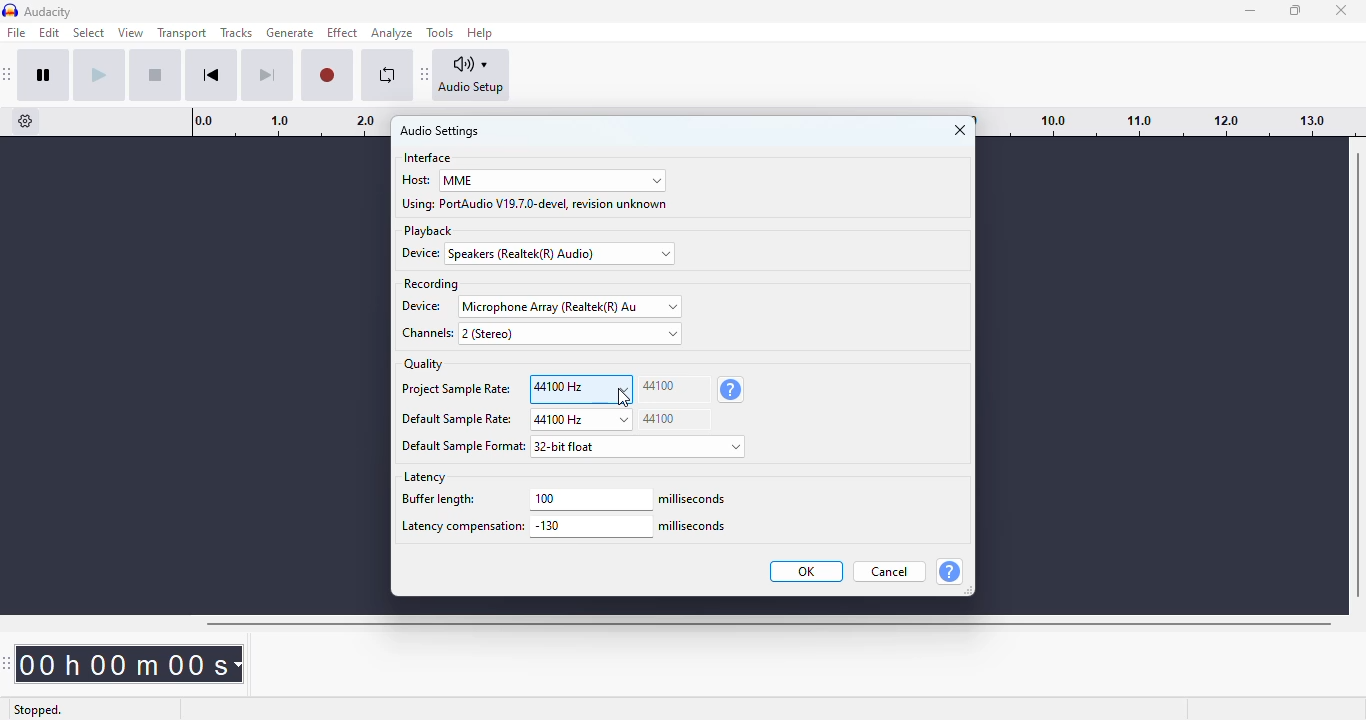  Describe the element at coordinates (440, 33) in the screenshot. I see `tools` at that location.